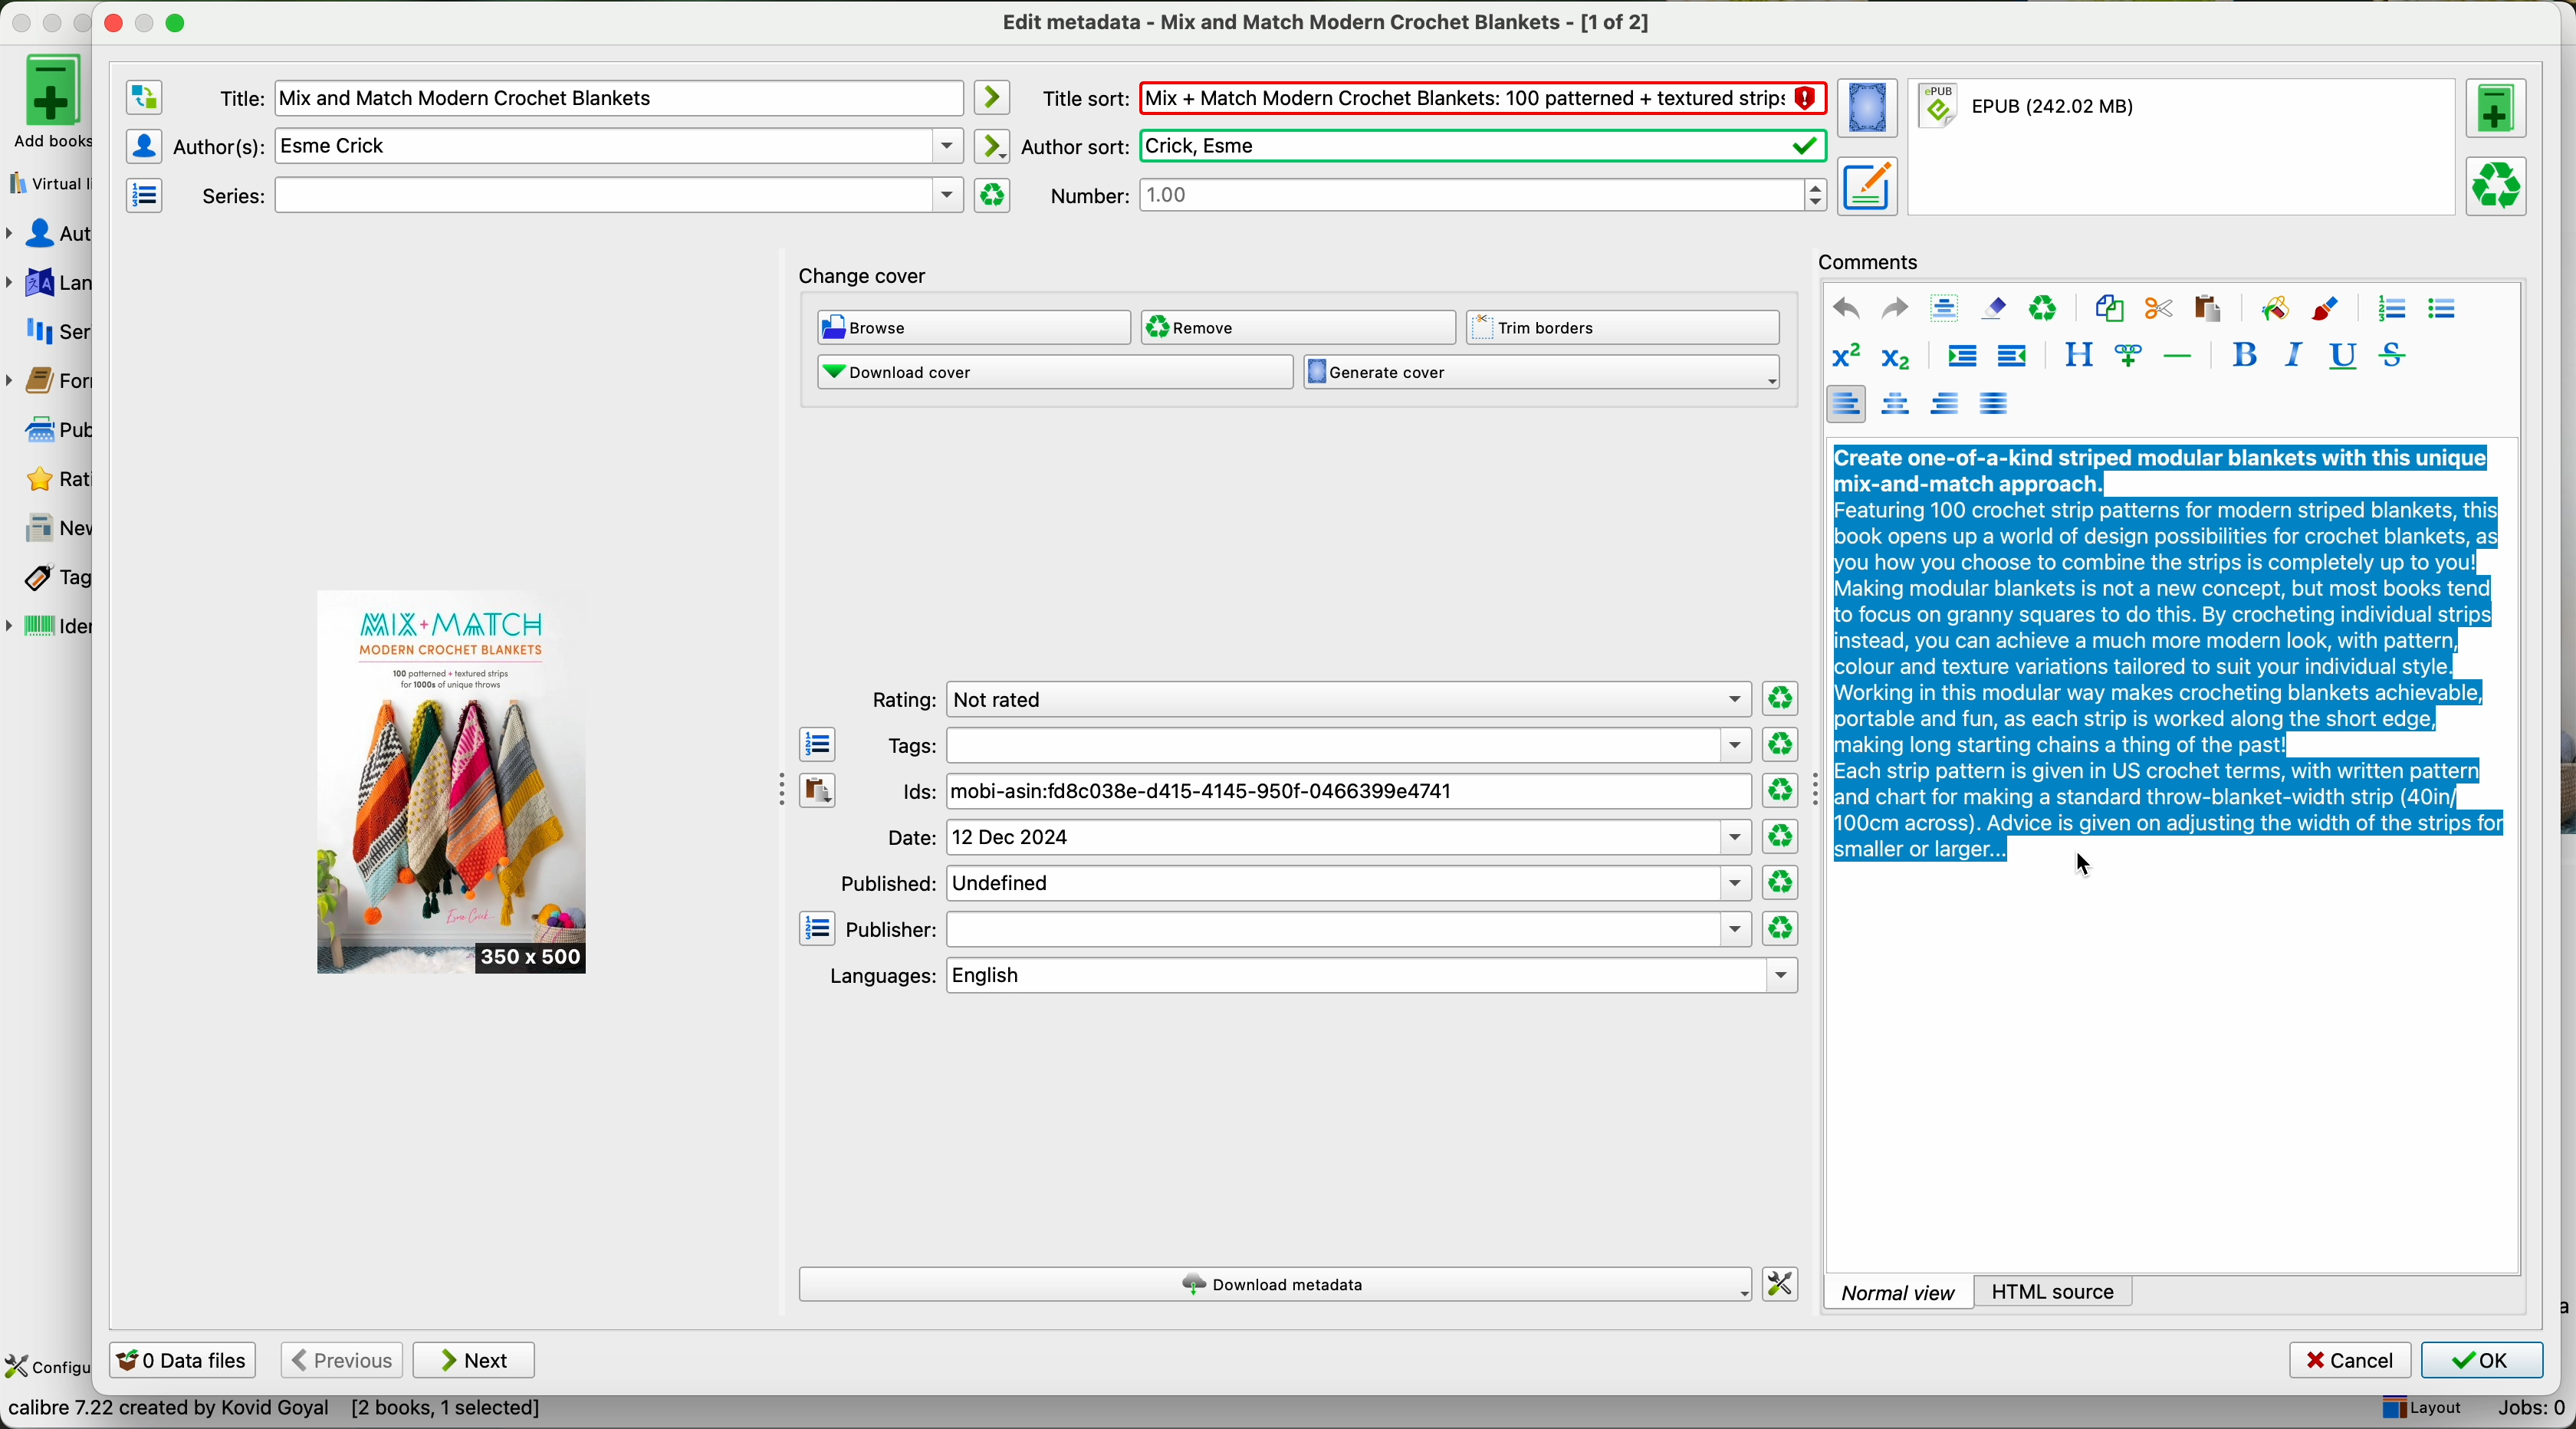 The width and height of the screenshot is (2576, 1429). Describe the element at coordinates (1898, 1291) in the screenshot. I see `normal view` at that location.